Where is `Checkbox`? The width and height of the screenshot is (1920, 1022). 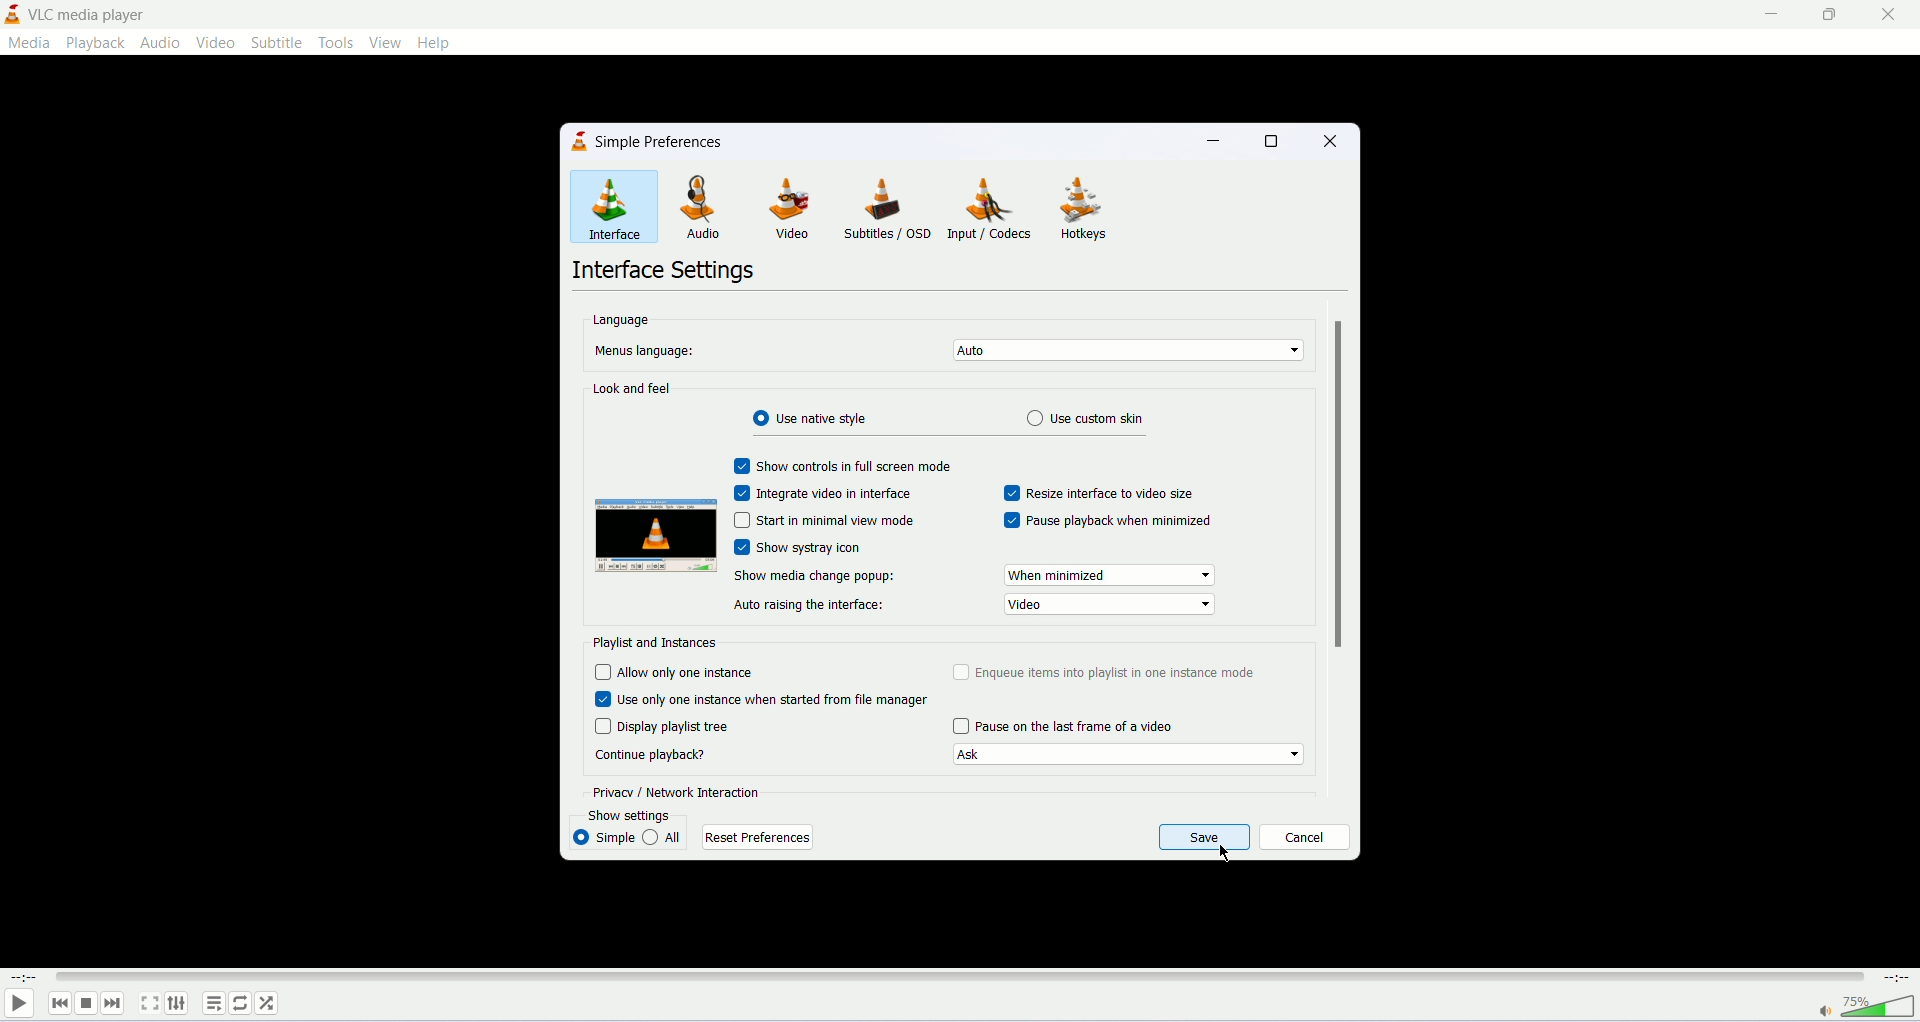 Checkbox is located at coordinates (960, 726).